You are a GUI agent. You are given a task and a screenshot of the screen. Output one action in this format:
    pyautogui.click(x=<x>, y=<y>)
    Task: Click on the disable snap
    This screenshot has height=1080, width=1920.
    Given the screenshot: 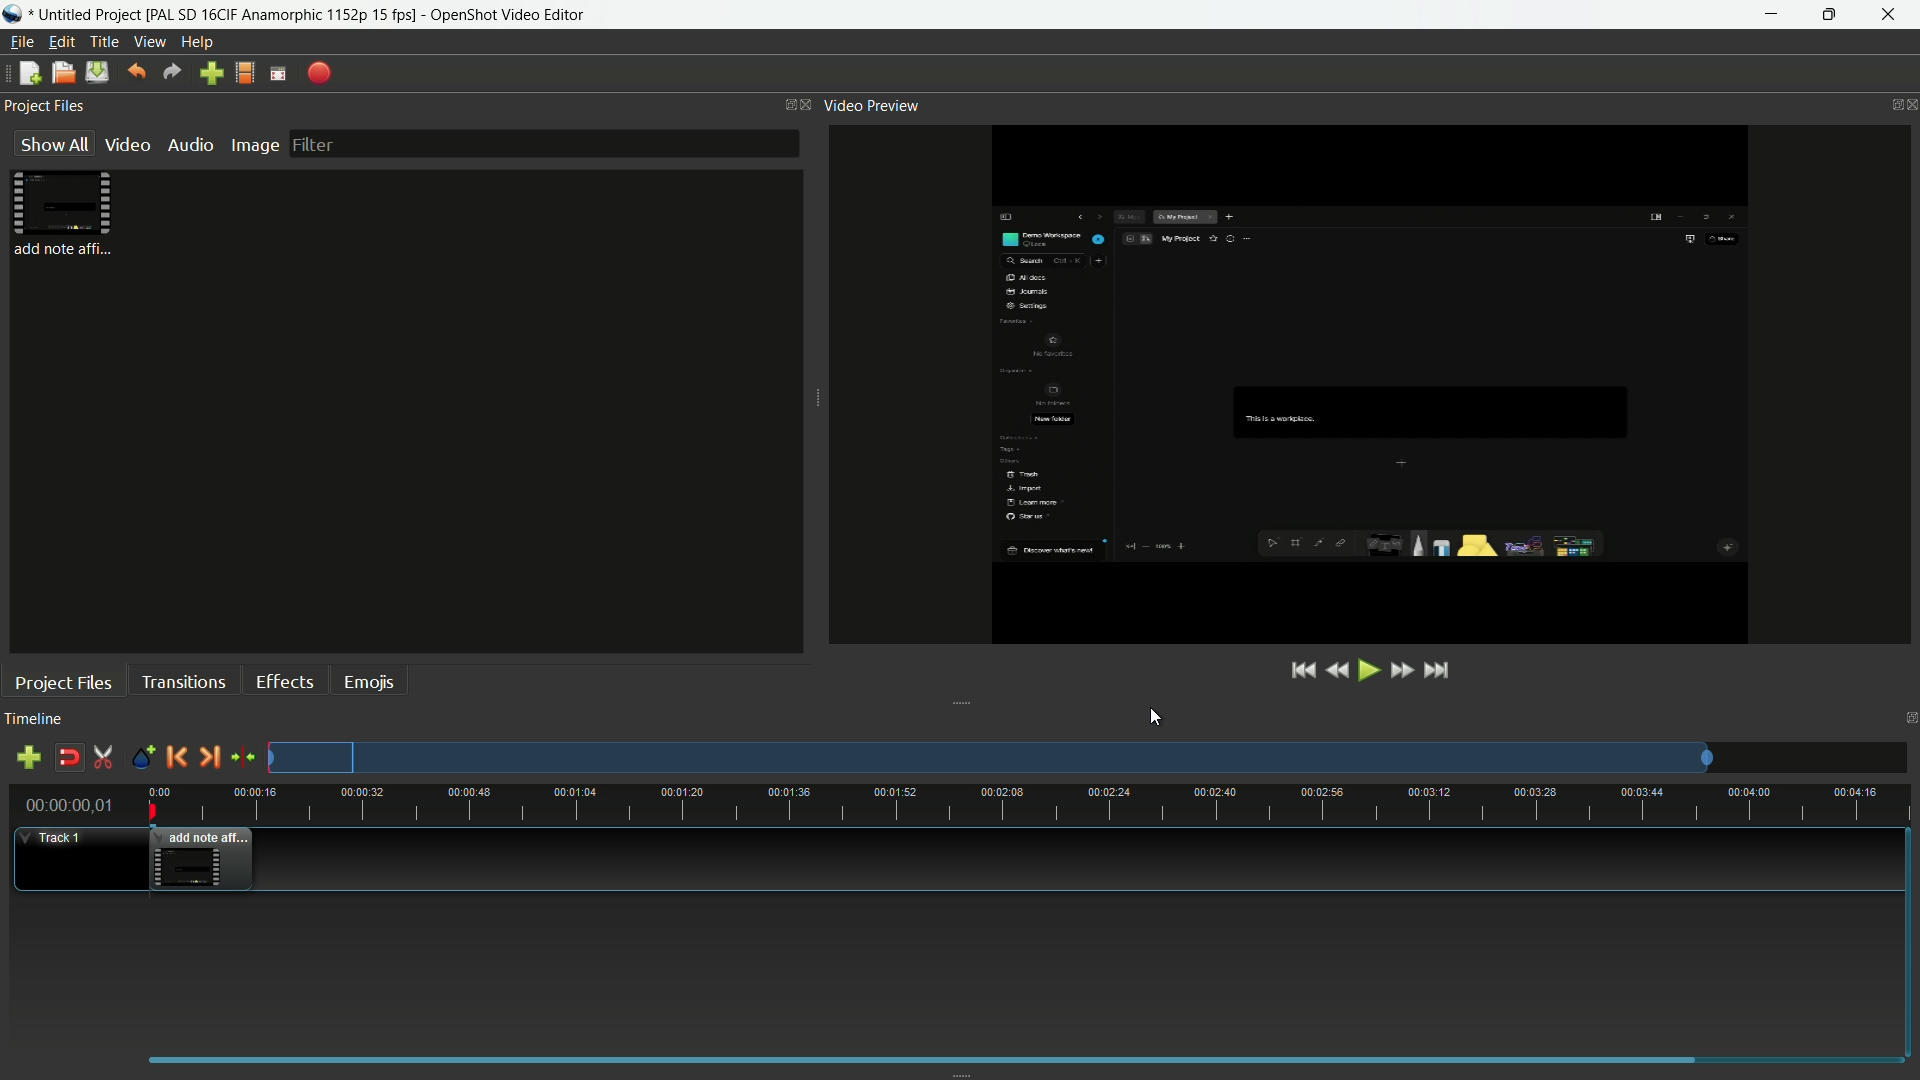 What is the action you would take?
    pyautogui.click(x=69, y=757)
    